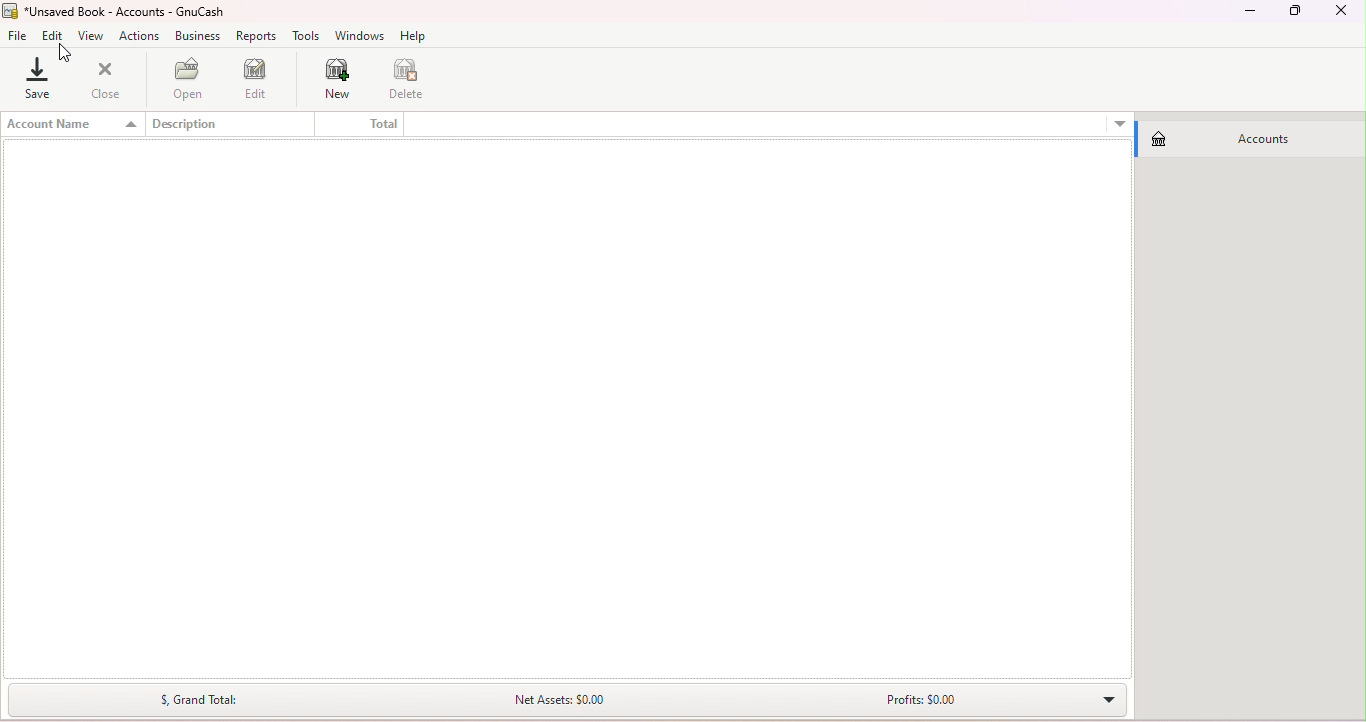  Describe the element at coordinates (259, 81) in the screenshot. I see `Edit` at that location.